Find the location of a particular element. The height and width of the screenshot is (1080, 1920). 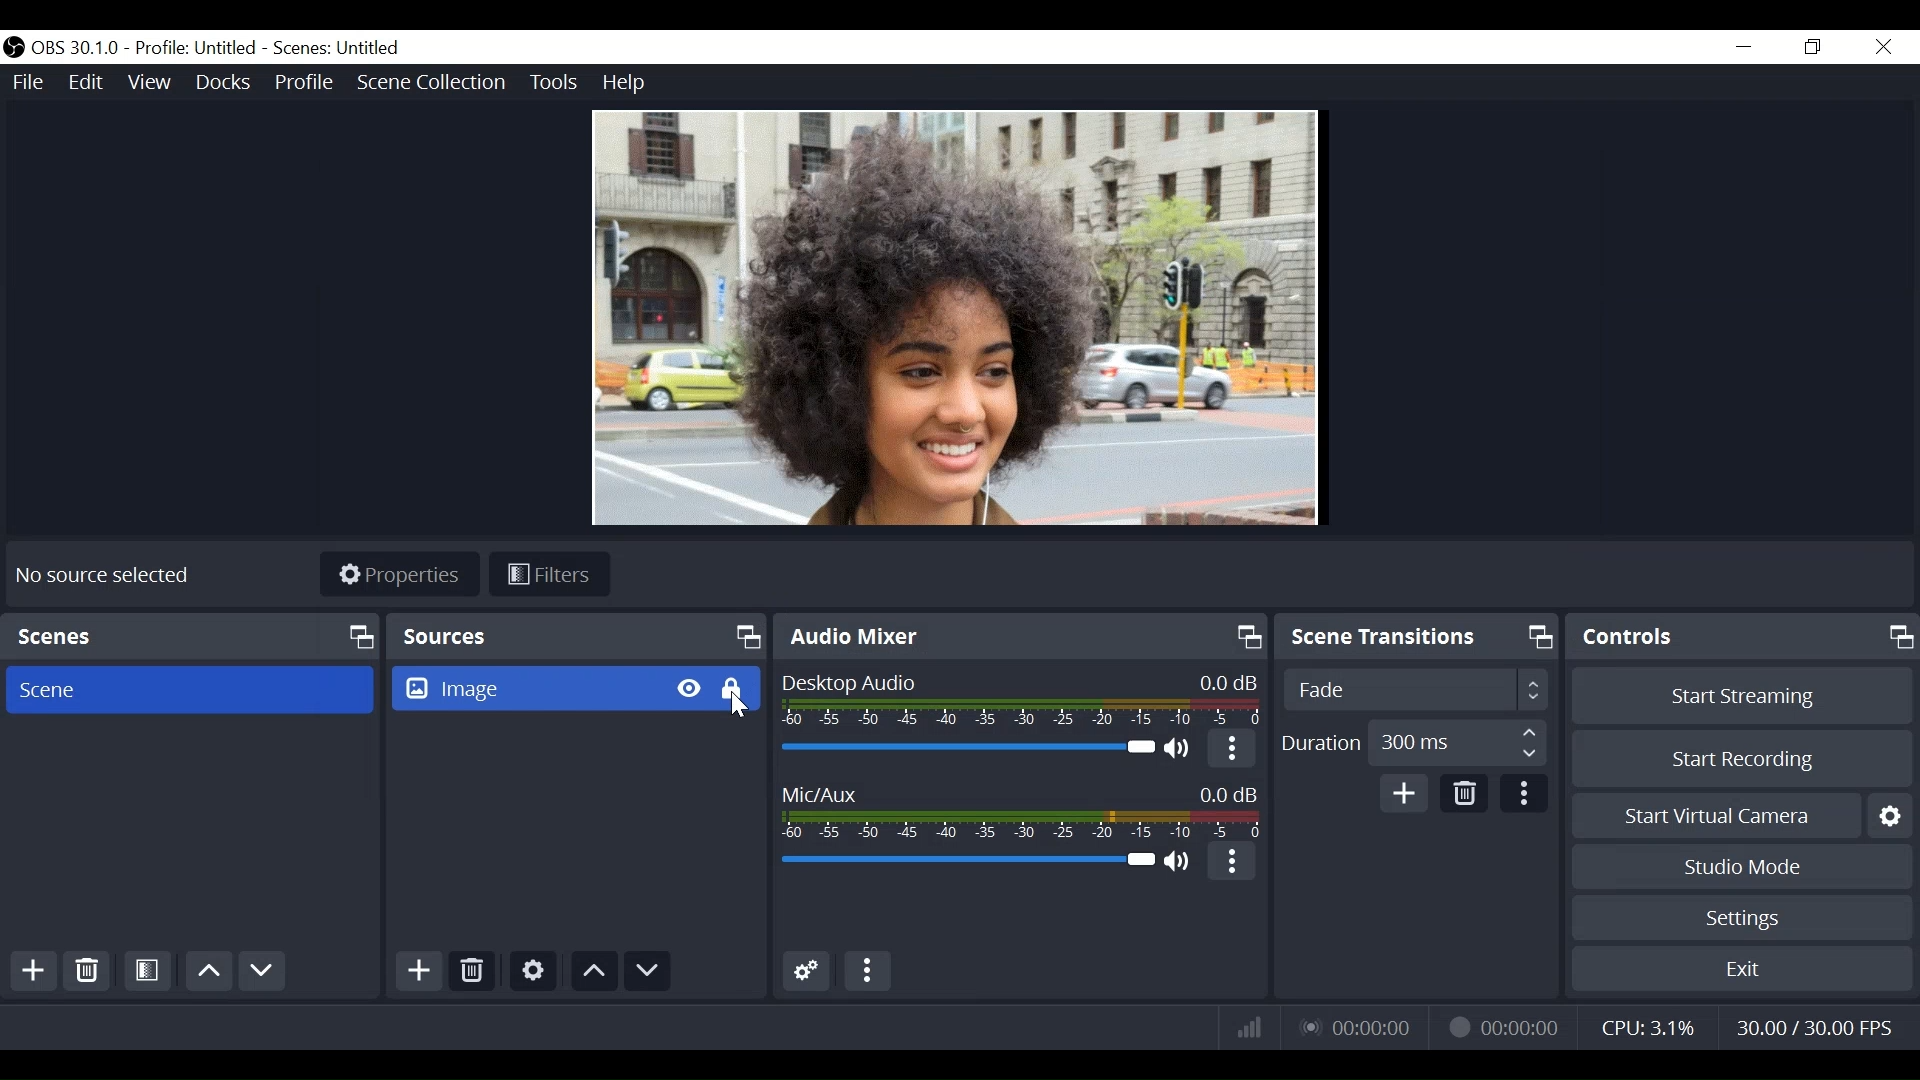

Restore is located at coordinates (1810, 46).